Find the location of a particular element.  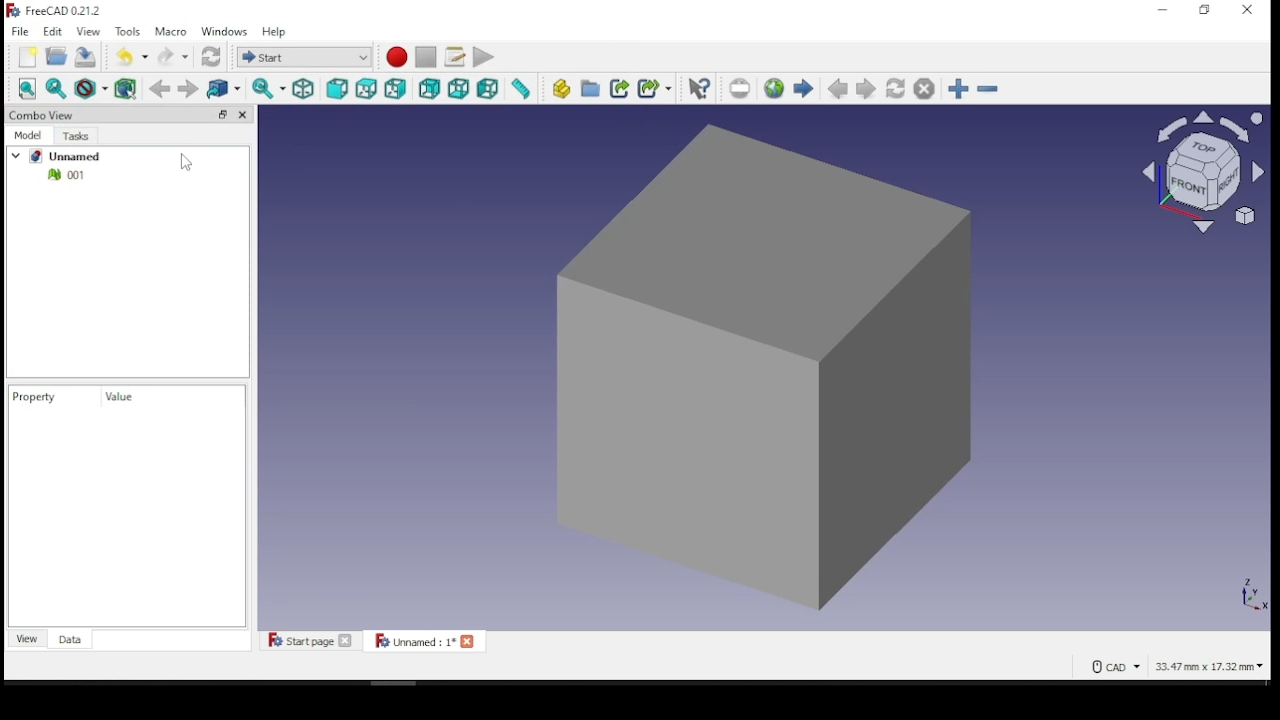

undo is located at coordinates (131, 57).